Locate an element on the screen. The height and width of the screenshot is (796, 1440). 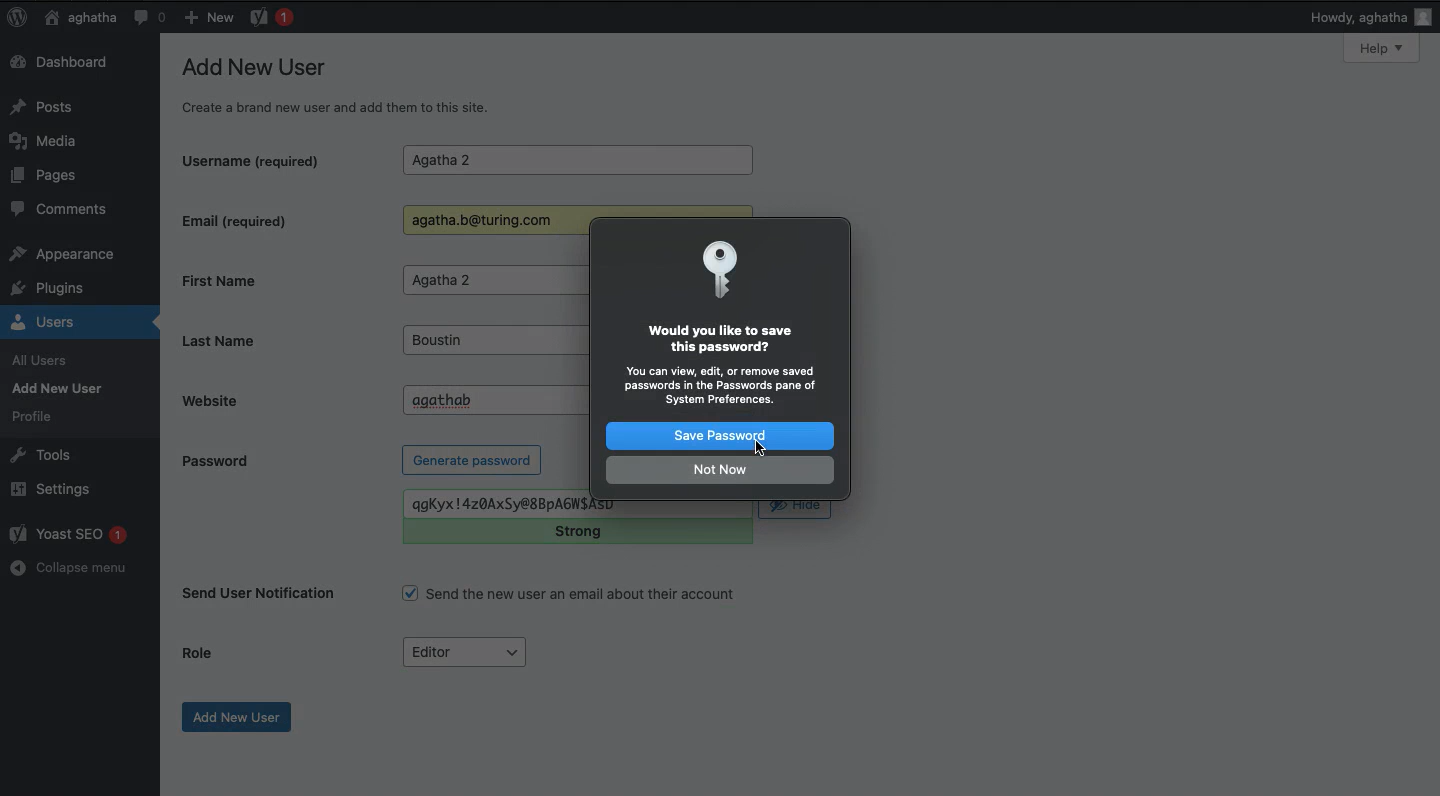
profile is located at coordinates (38, 416).